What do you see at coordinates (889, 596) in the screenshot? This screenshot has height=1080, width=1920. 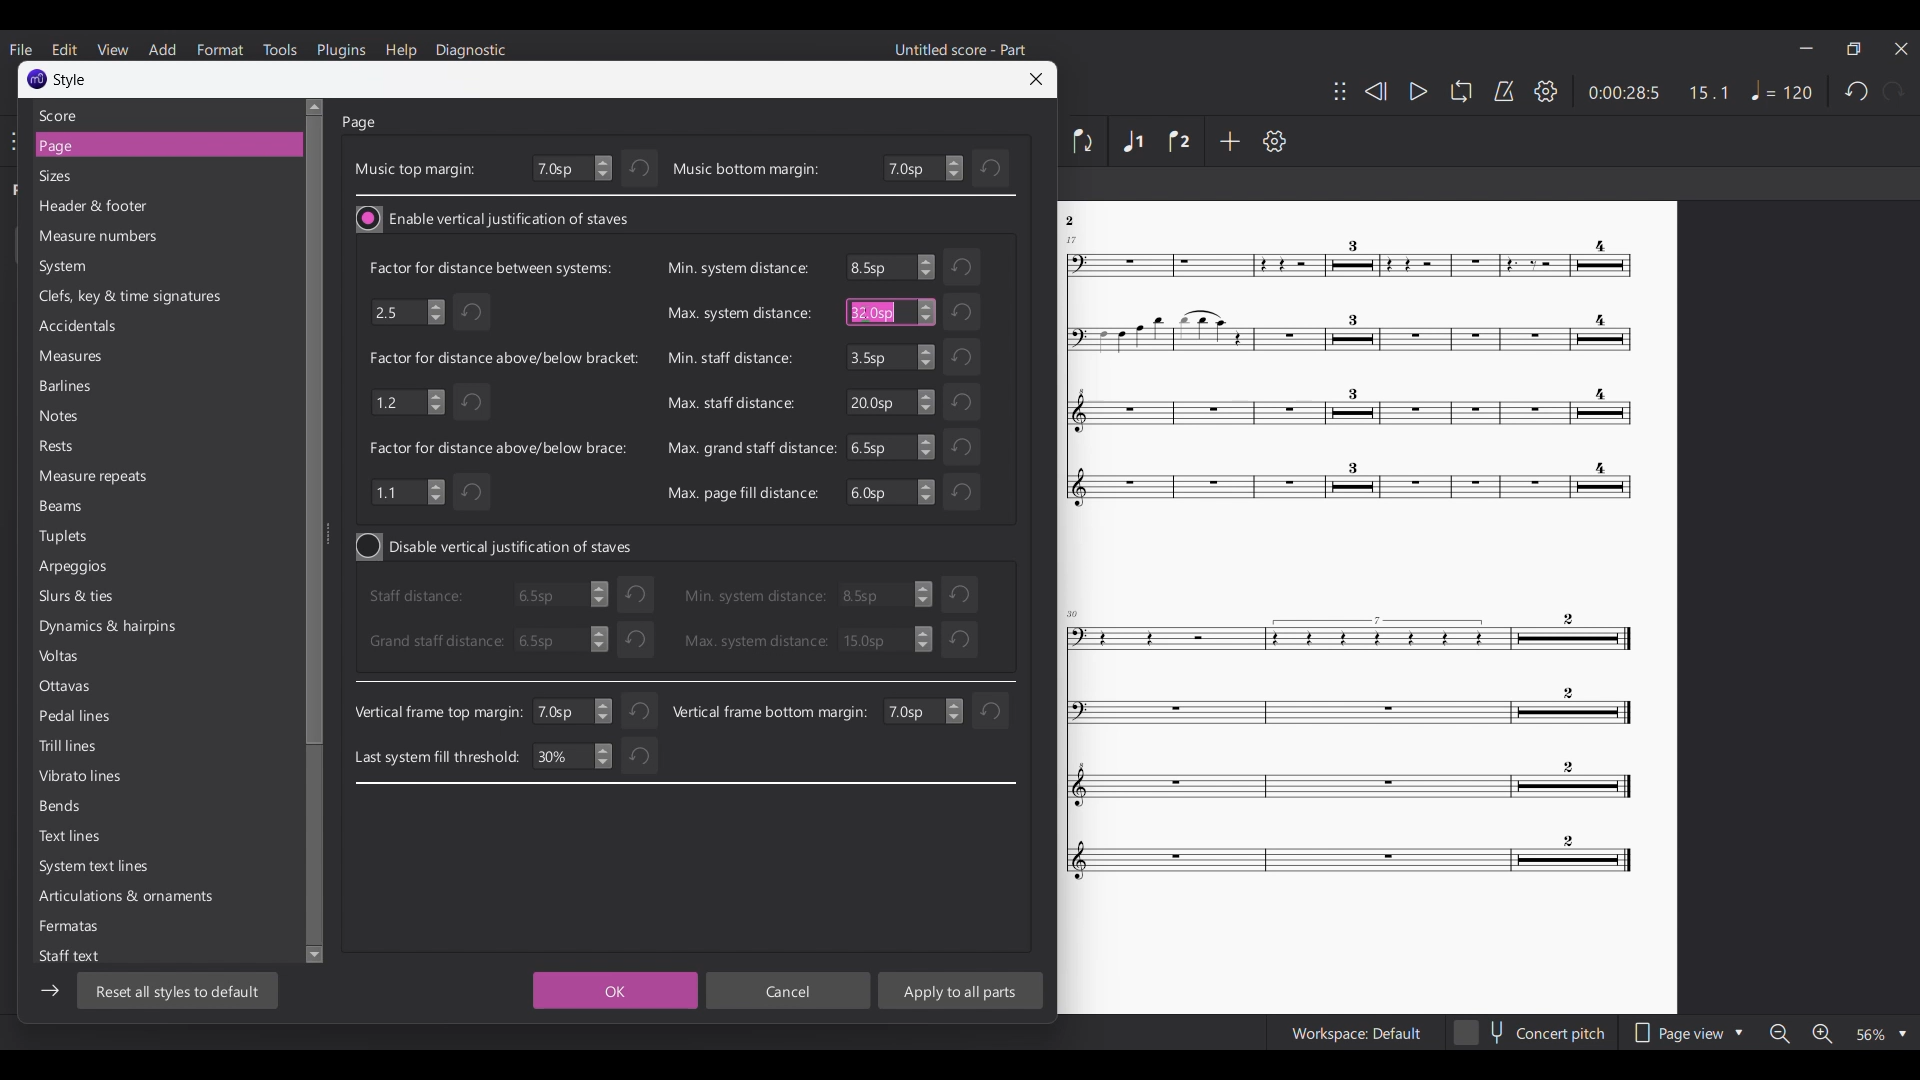 I see `3.5 sp` at bounding box center [889, 596].